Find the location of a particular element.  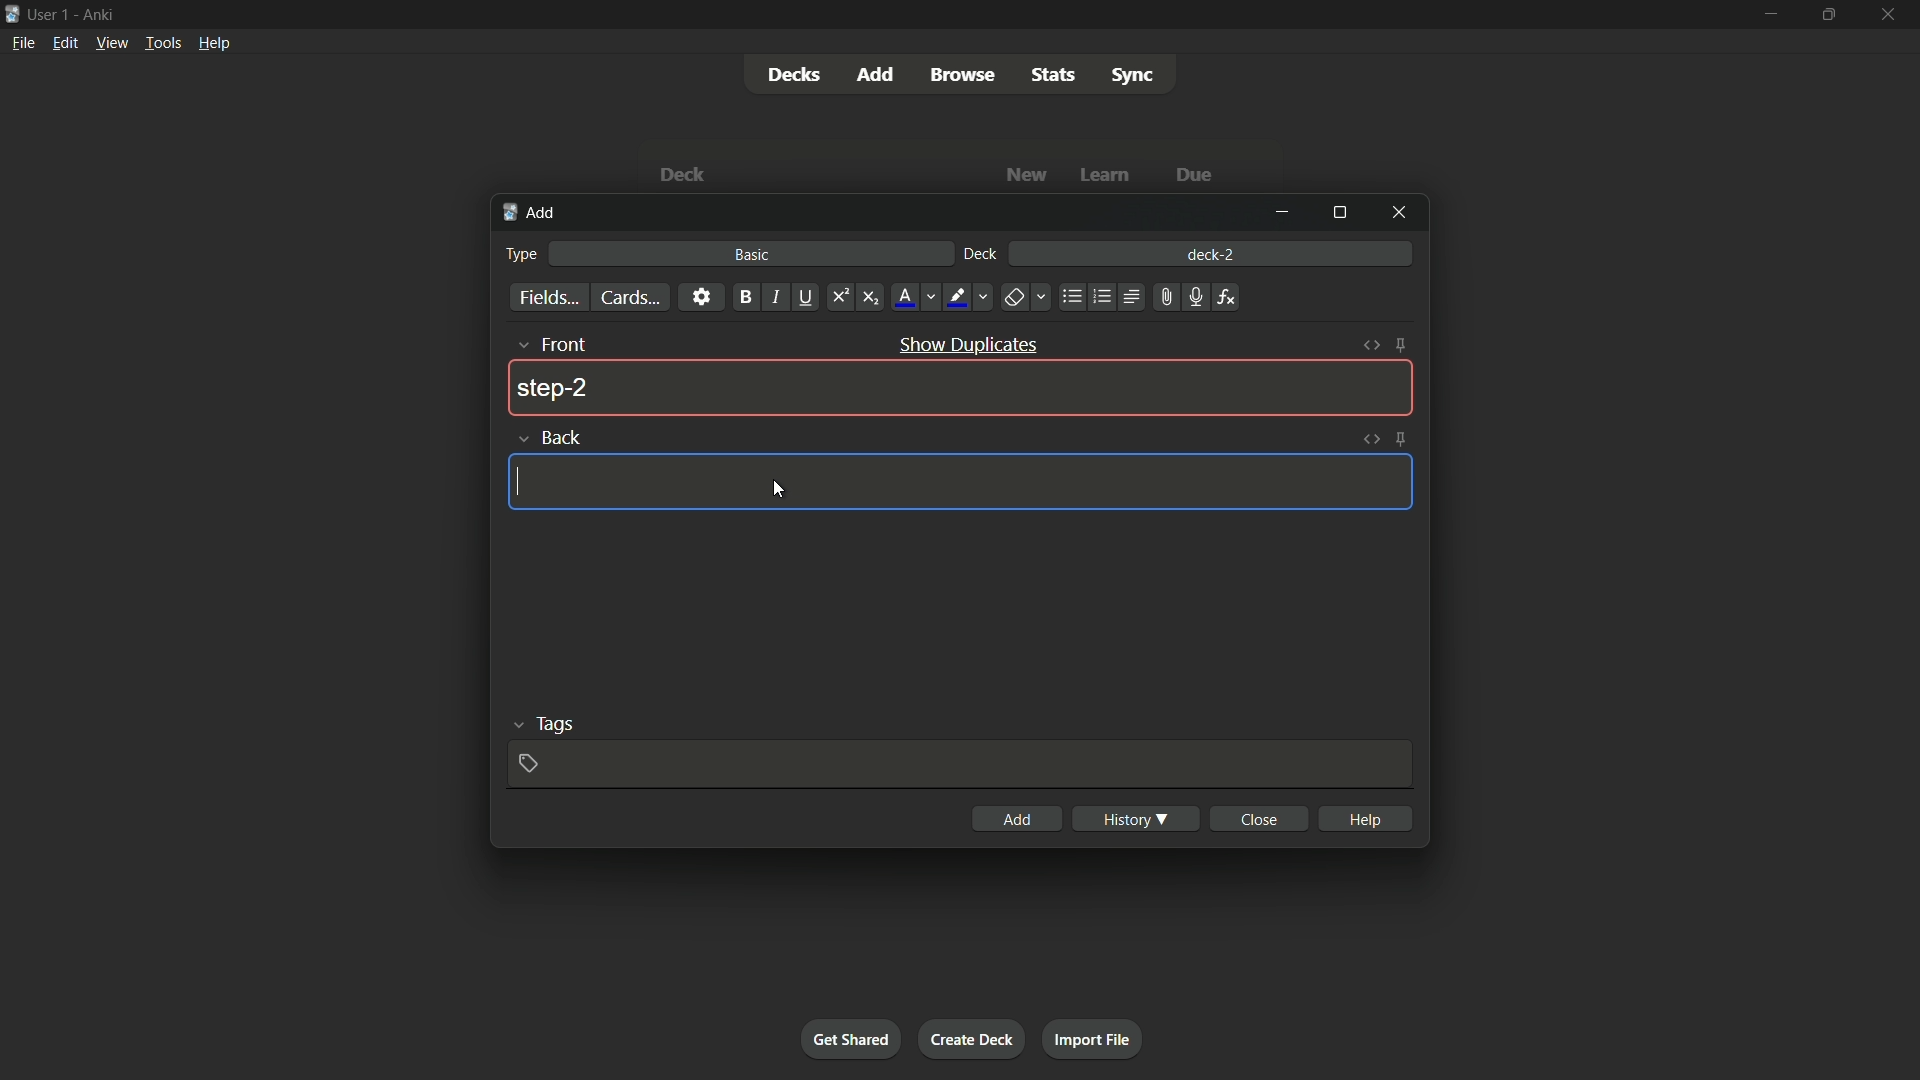

toggle sticky is located at coordinates (1403, 346).